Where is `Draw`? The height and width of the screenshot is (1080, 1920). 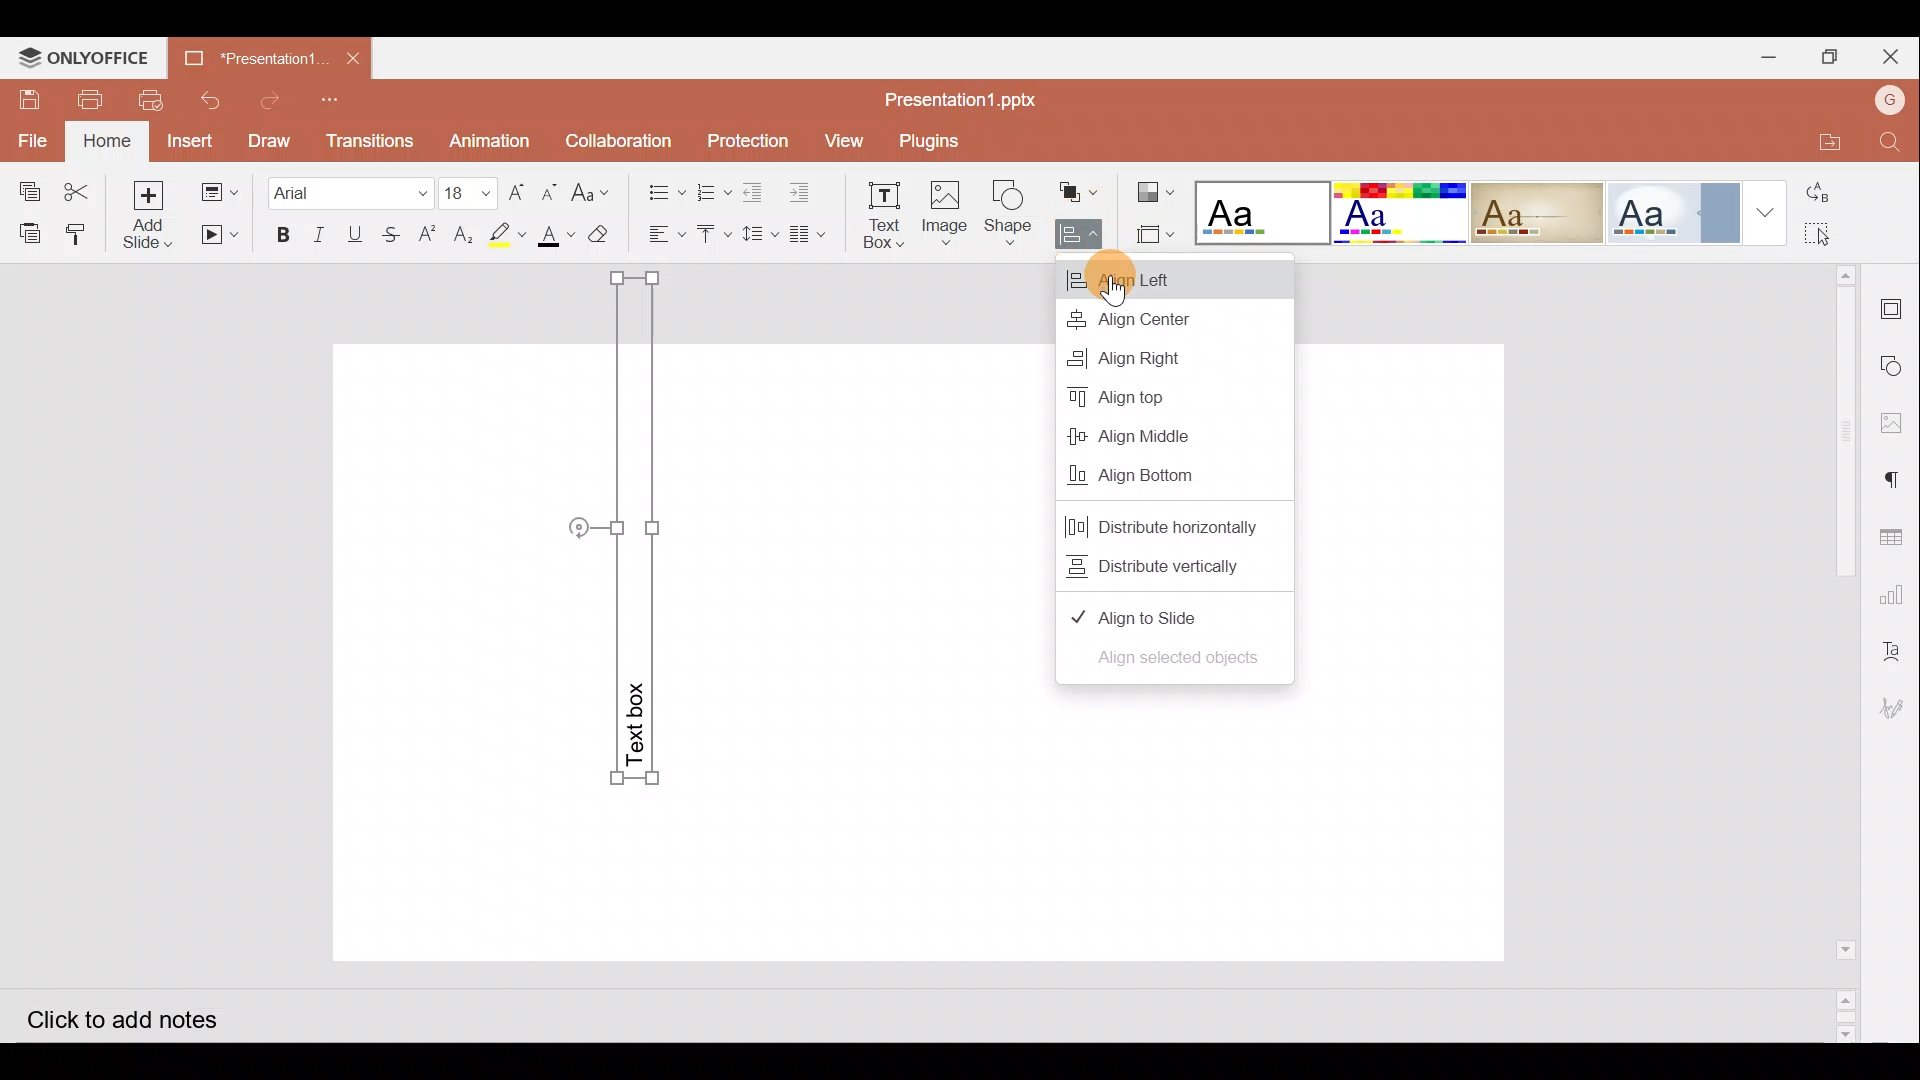
Draw is located at coordinates (268, 139).